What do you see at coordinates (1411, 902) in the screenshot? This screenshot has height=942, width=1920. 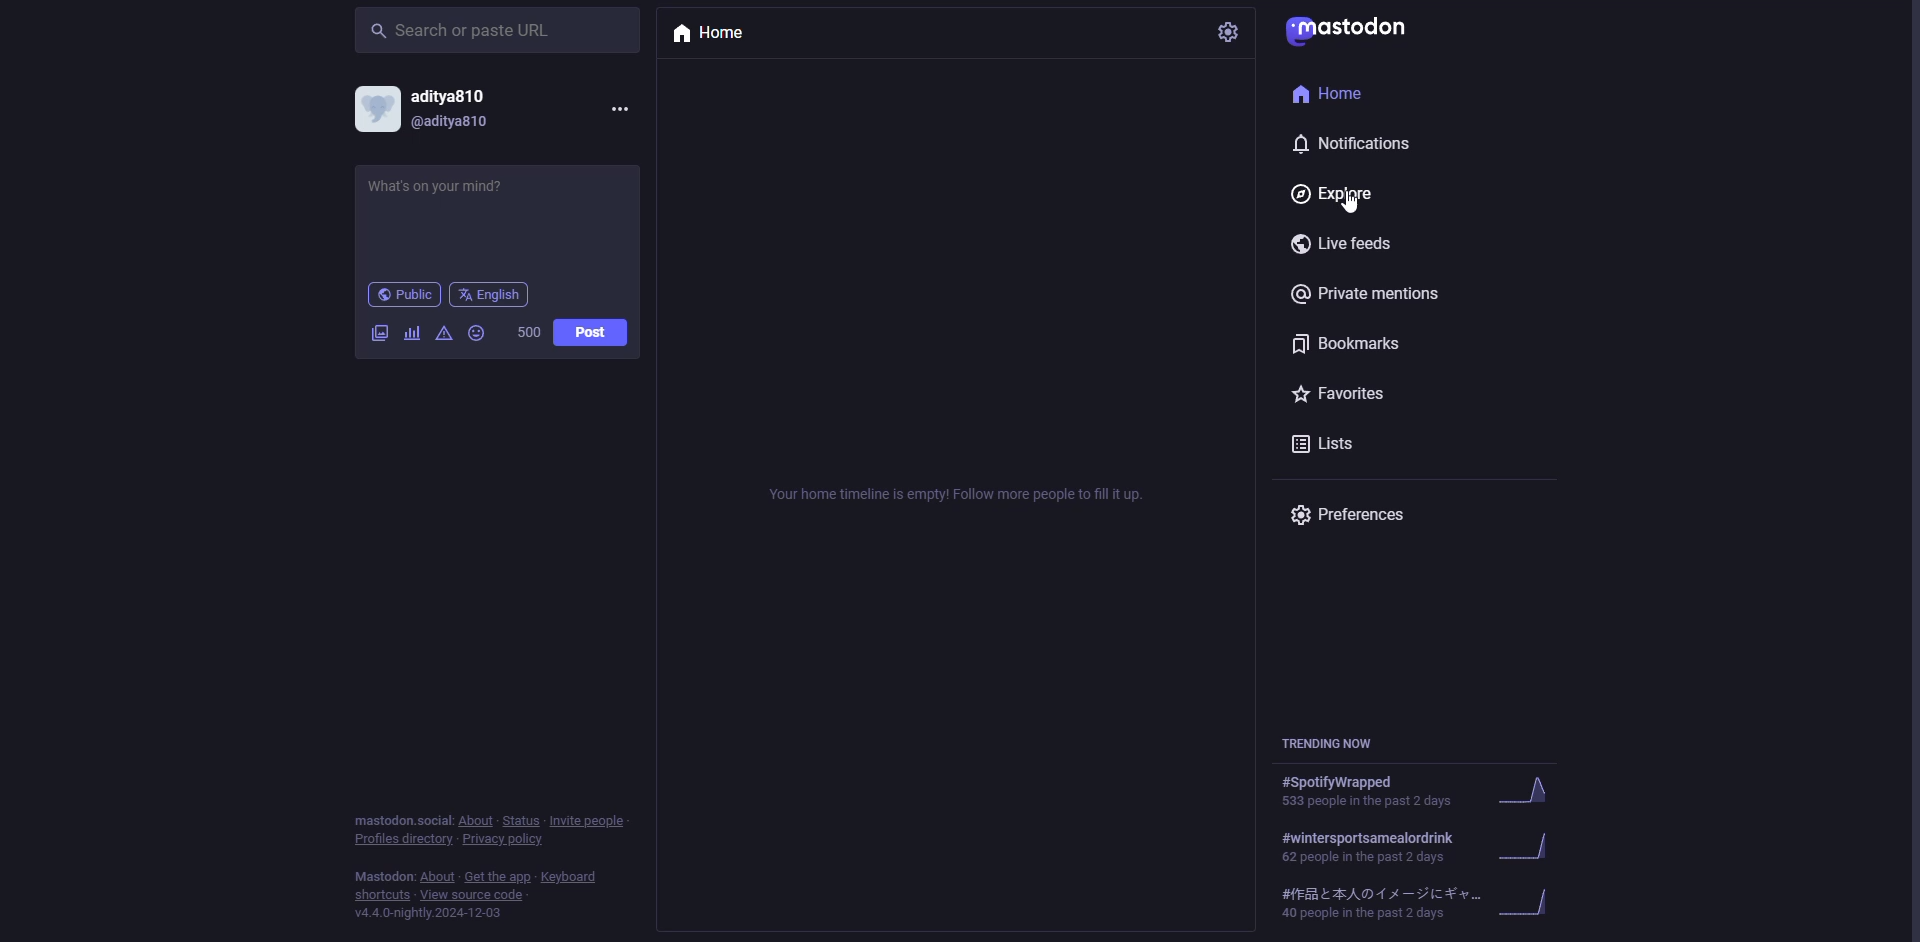 I see `trending ` at bounding box center [1411, 902].